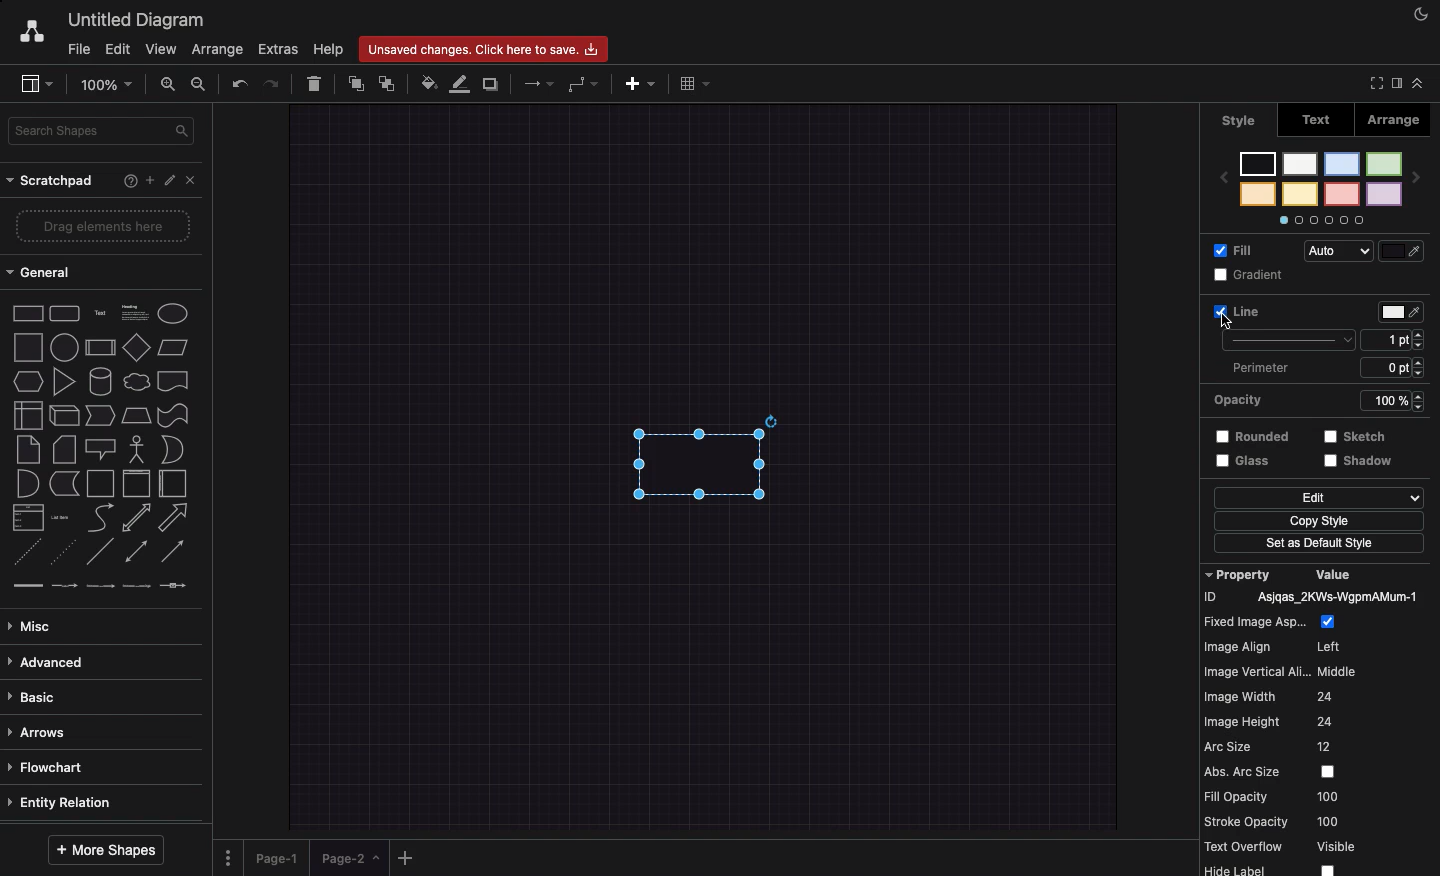  What do you see at coordinates (278, 50) in the screenshot?
I see `Extras` at bounding box center [278, 50].